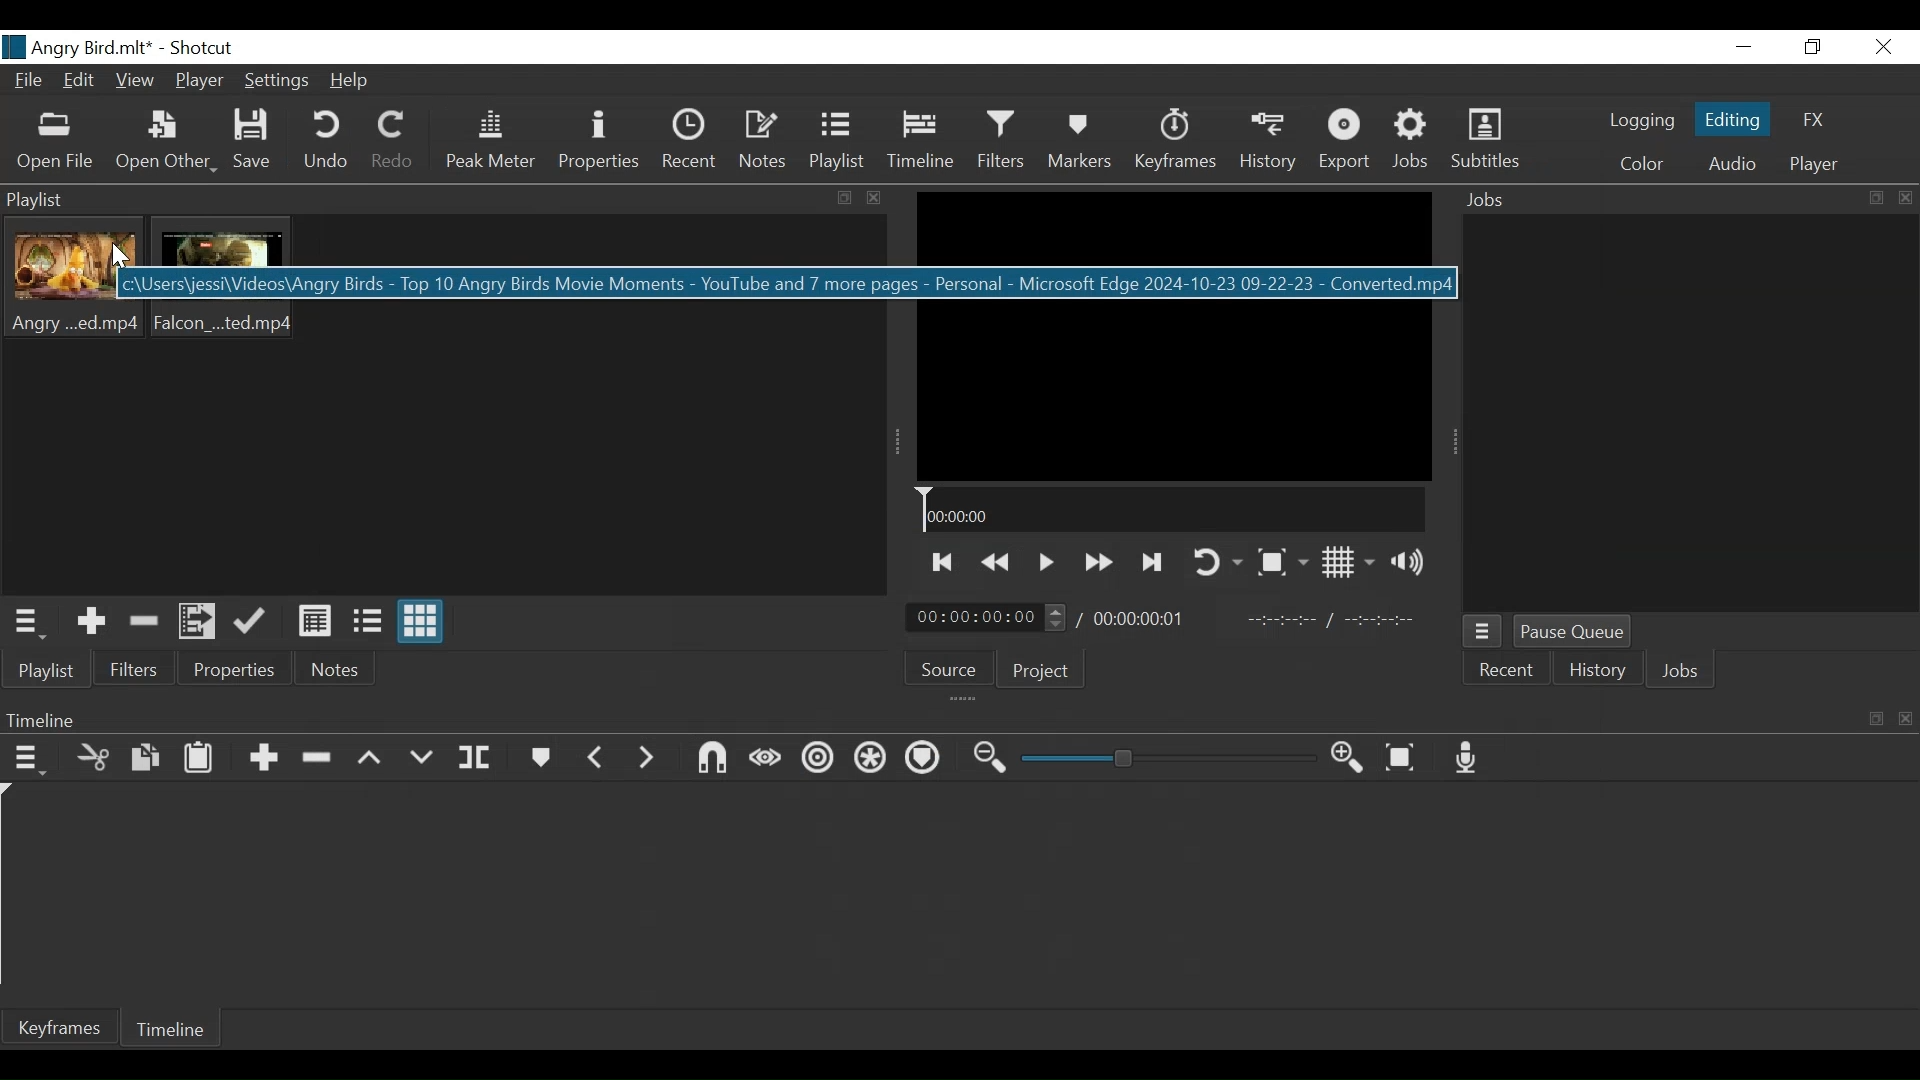 This screenshot has height=1080, width=1920. What do you see at coordinates (392, 143) in the screenshot?
I see `Redo` at bounding box center [392, 143].